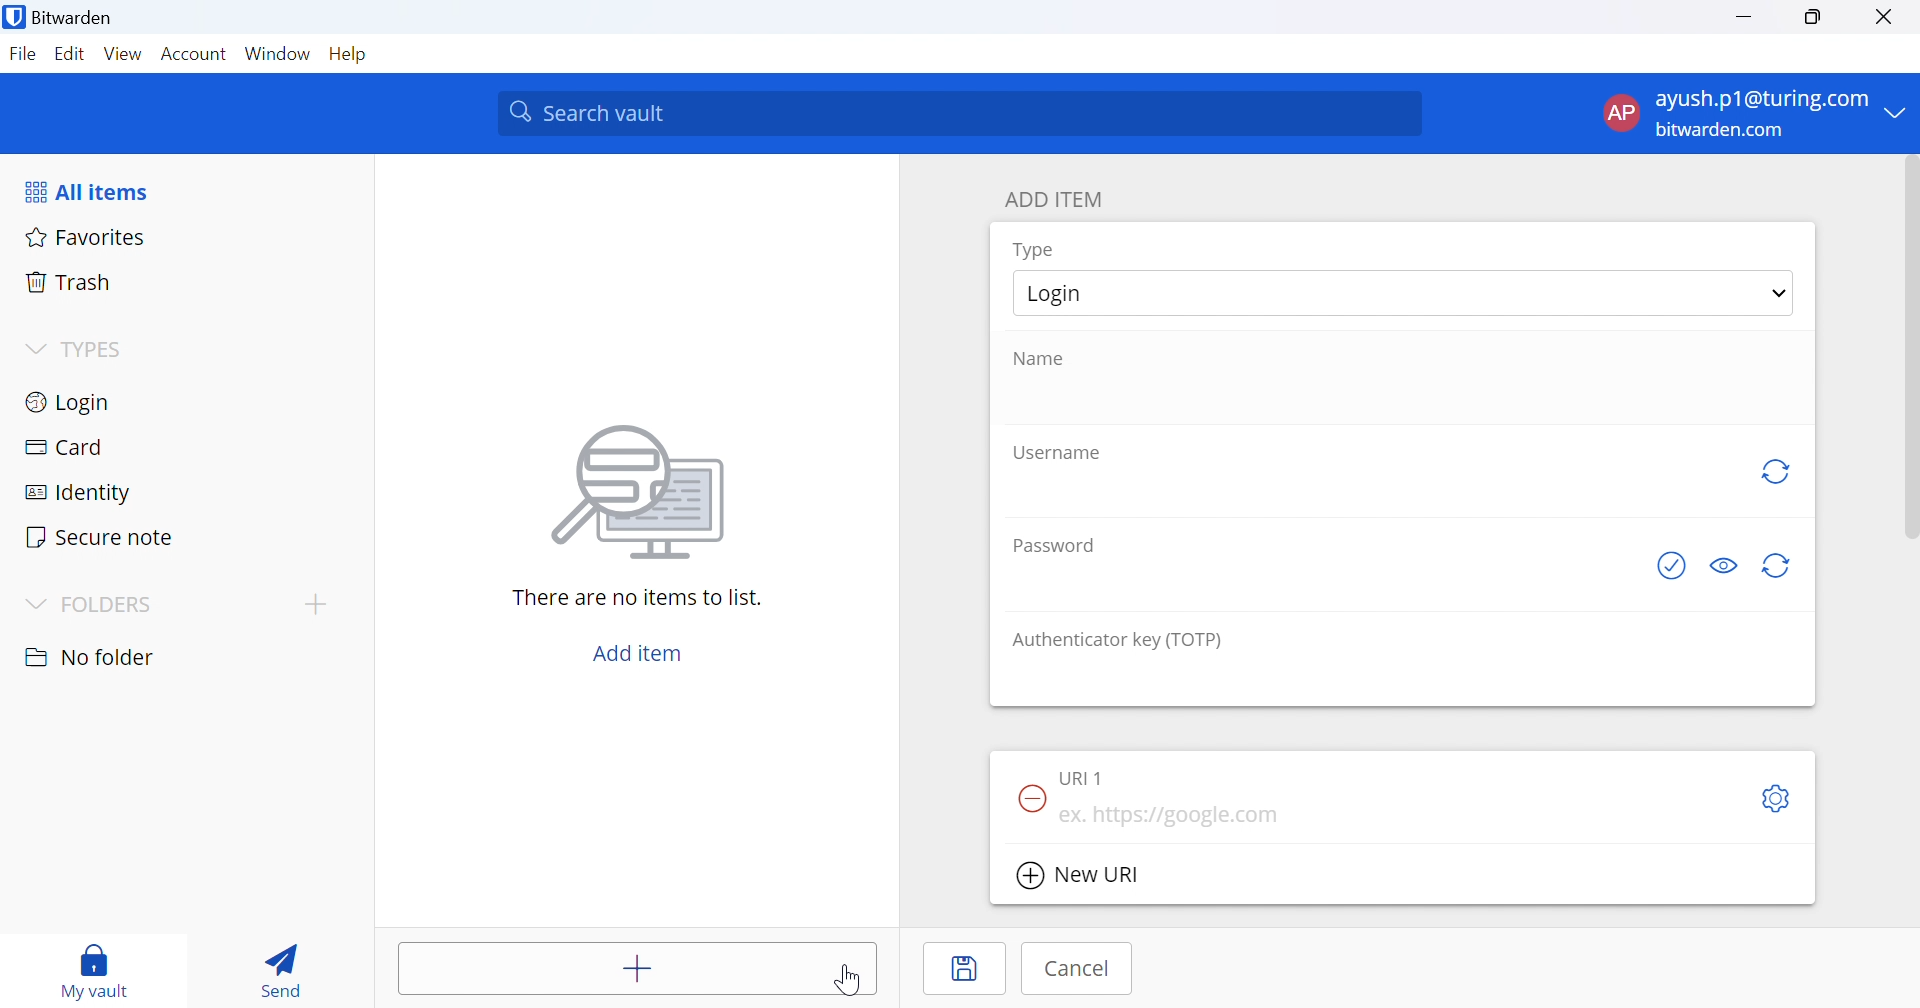 The image size is (1920, 1008). I want to click on Search vault, so click(962, 113).